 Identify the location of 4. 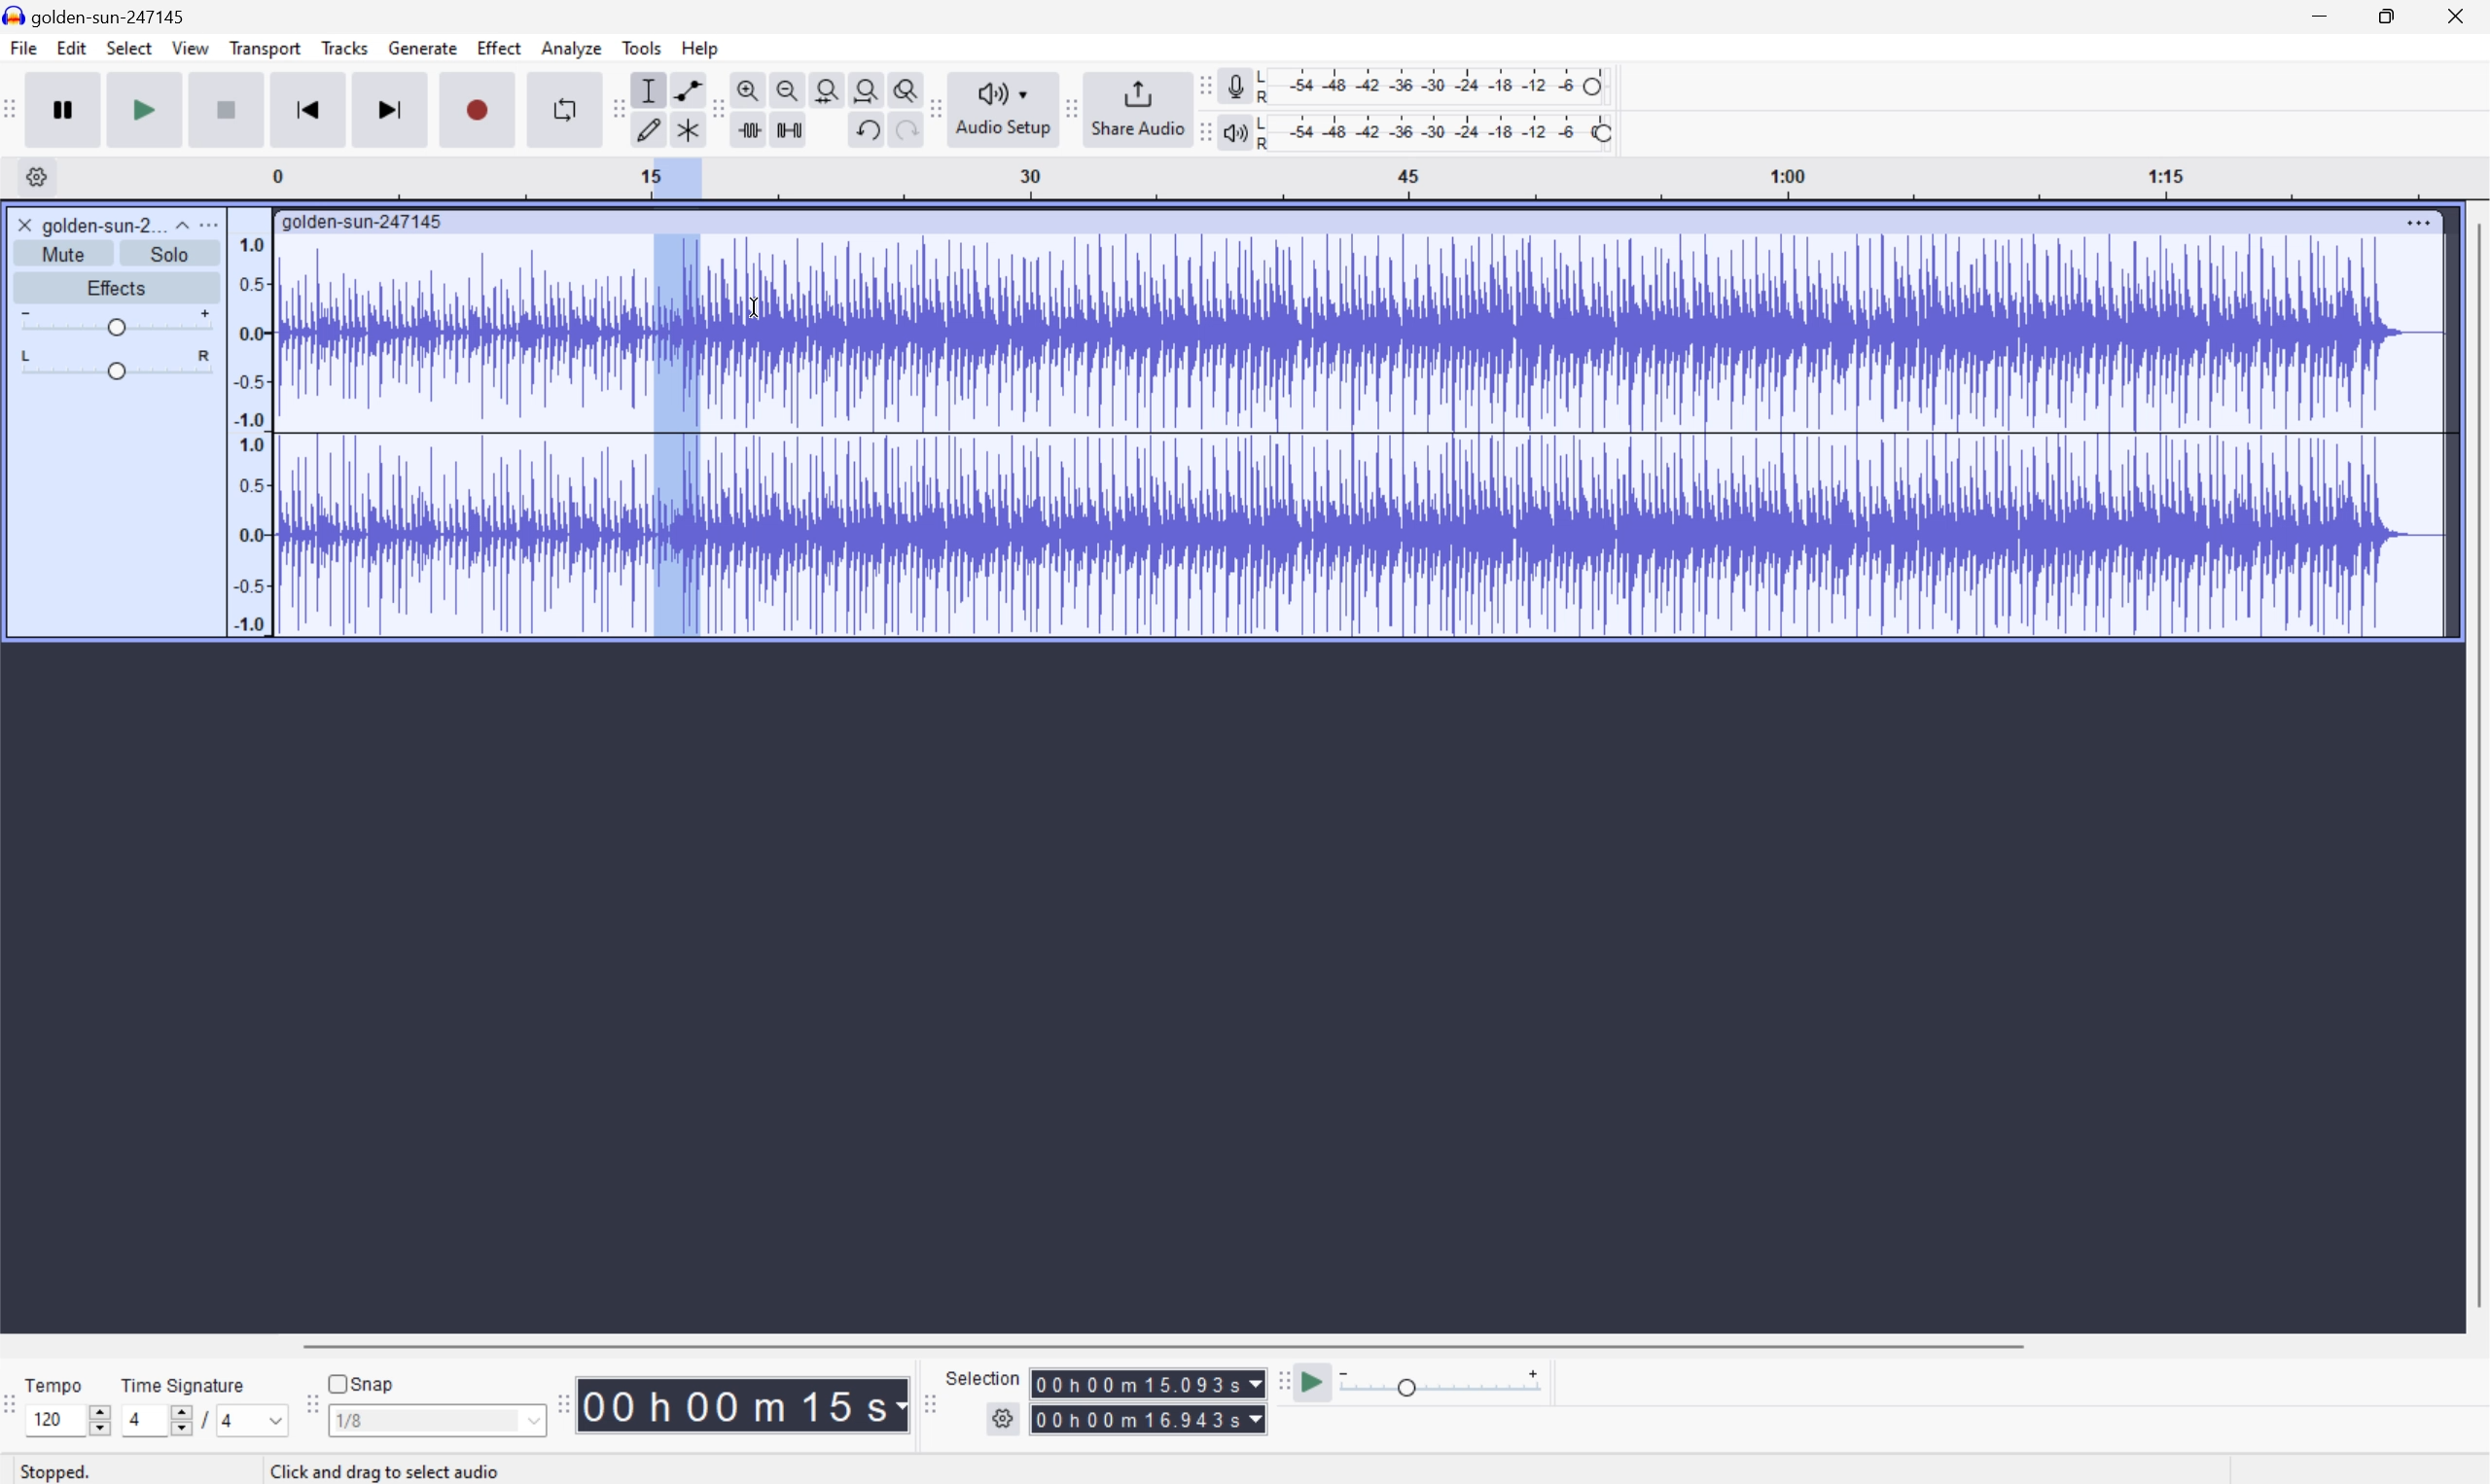
(229, 1423).